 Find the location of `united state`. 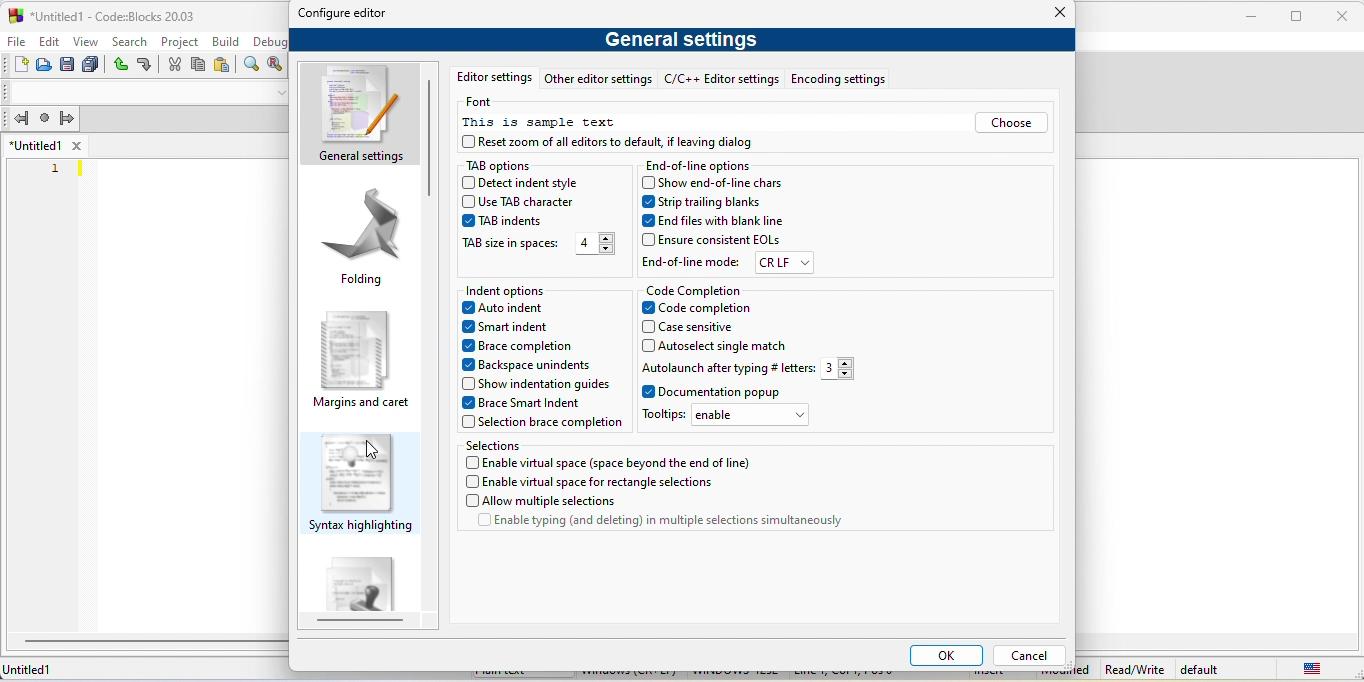

united state is located at coordinates (1313, 668).